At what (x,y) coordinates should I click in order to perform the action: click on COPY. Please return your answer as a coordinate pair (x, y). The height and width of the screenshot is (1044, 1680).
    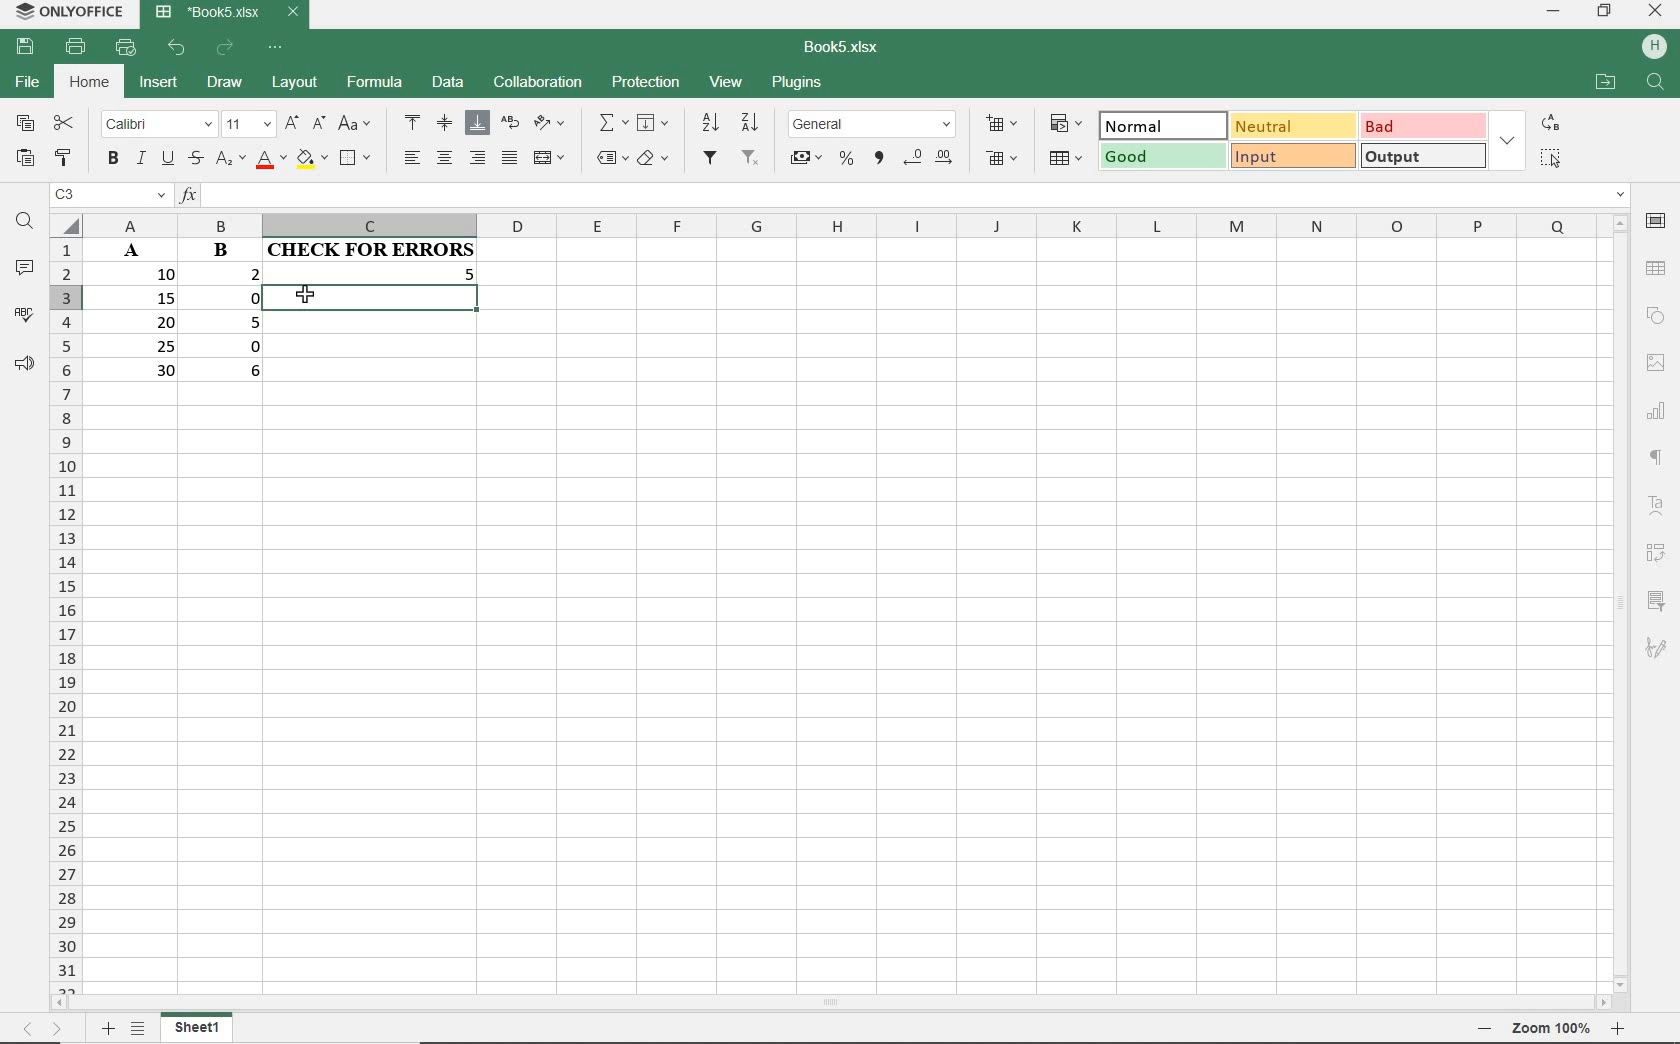
    Looking at the image, I should click on (24, 124).